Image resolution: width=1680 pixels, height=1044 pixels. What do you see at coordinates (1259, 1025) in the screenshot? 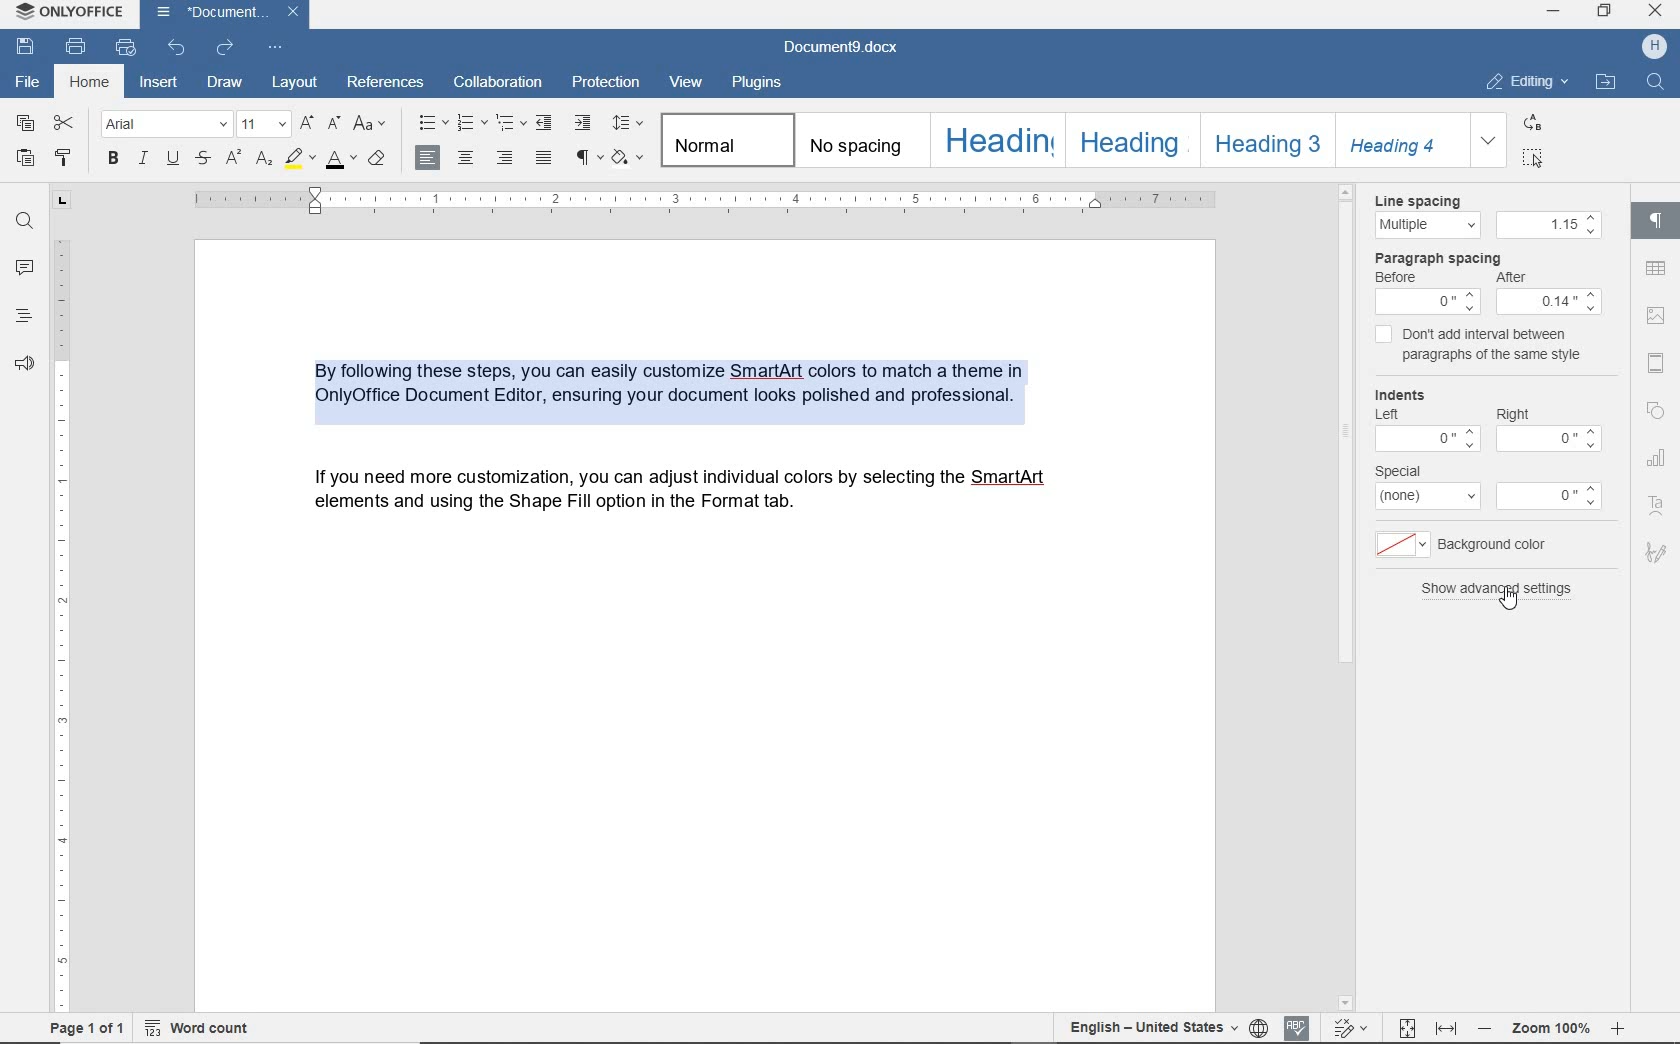
I see `set document language` at bounding box center [1259, 1025].